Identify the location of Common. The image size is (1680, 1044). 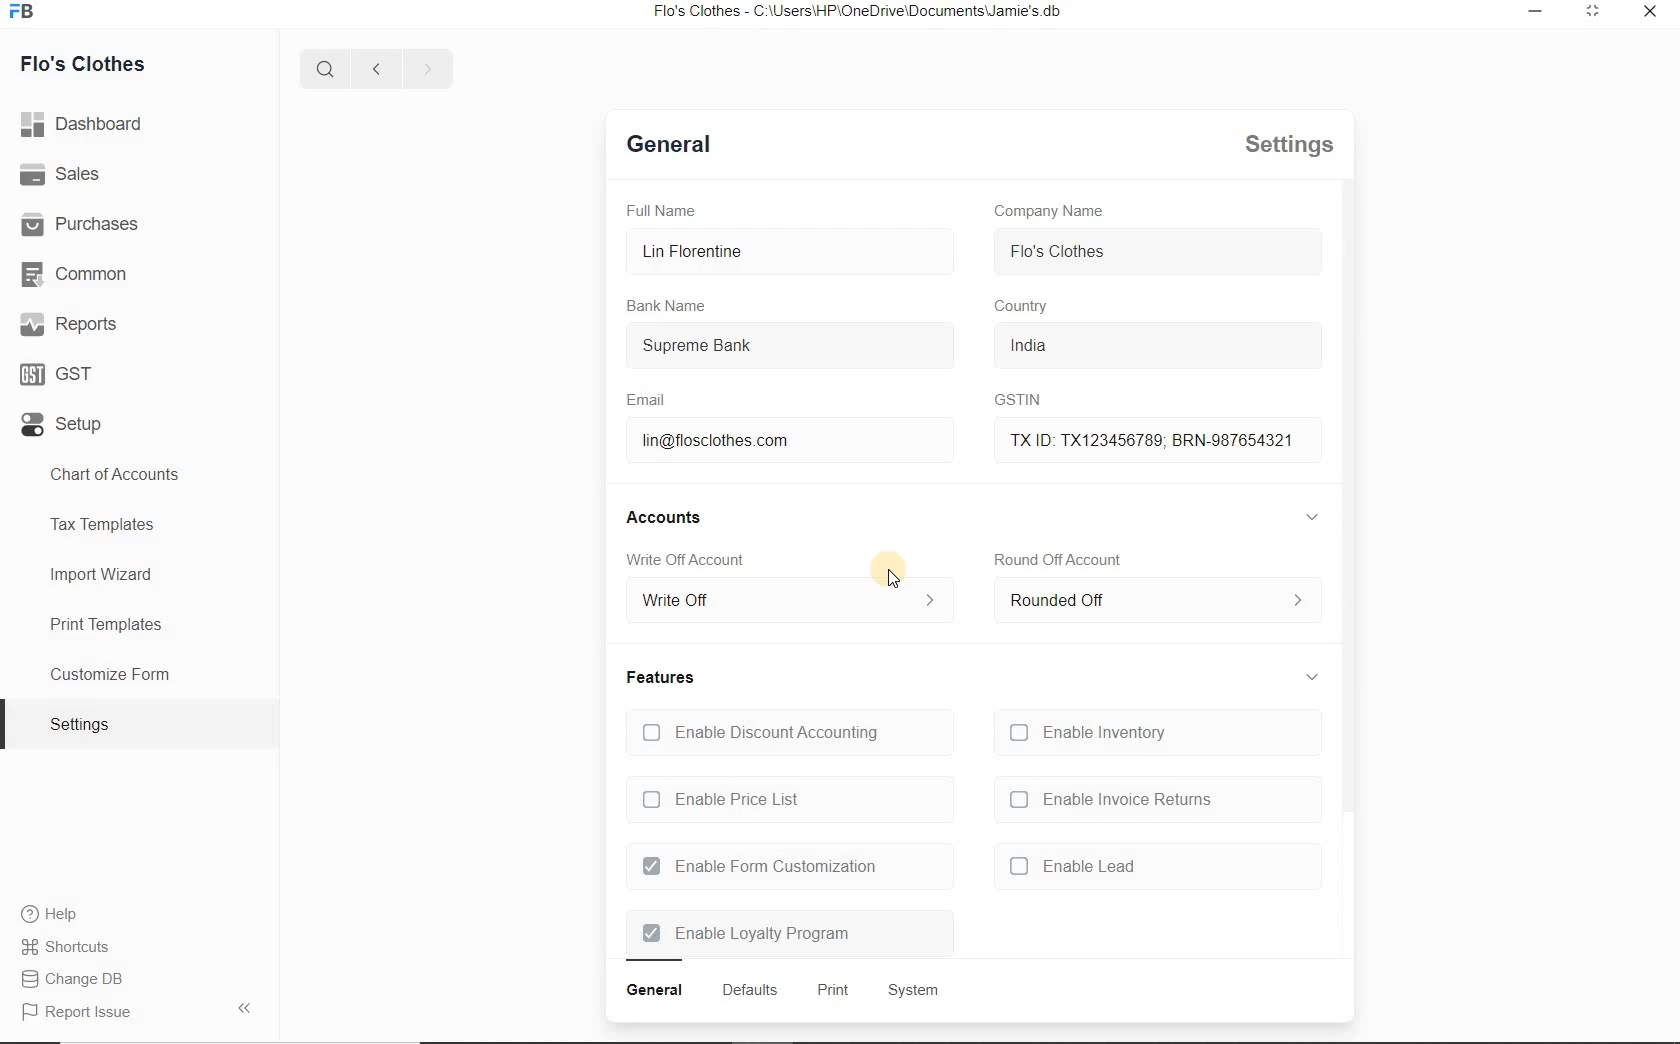
(73, 274).